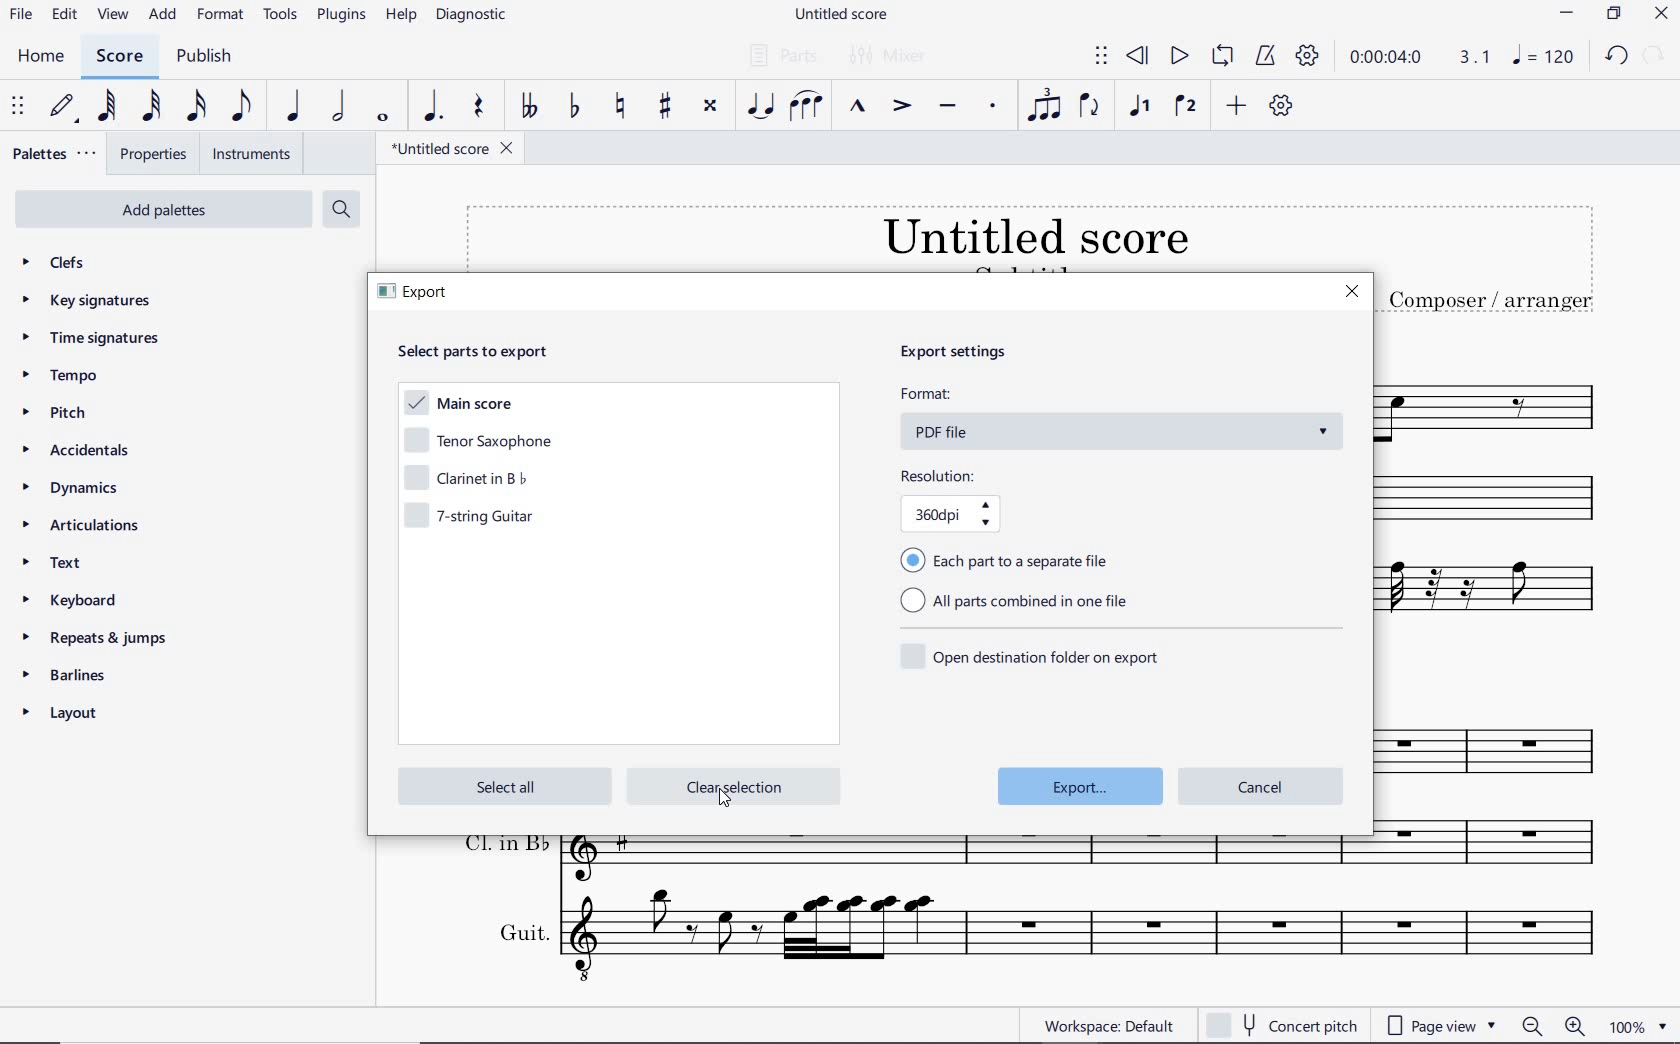 This screenshot has height=1044, width=1680. What do you see at coordinates (732, 787) in the screenshot?
I see `clear selection` at bounding box center [732, 787].